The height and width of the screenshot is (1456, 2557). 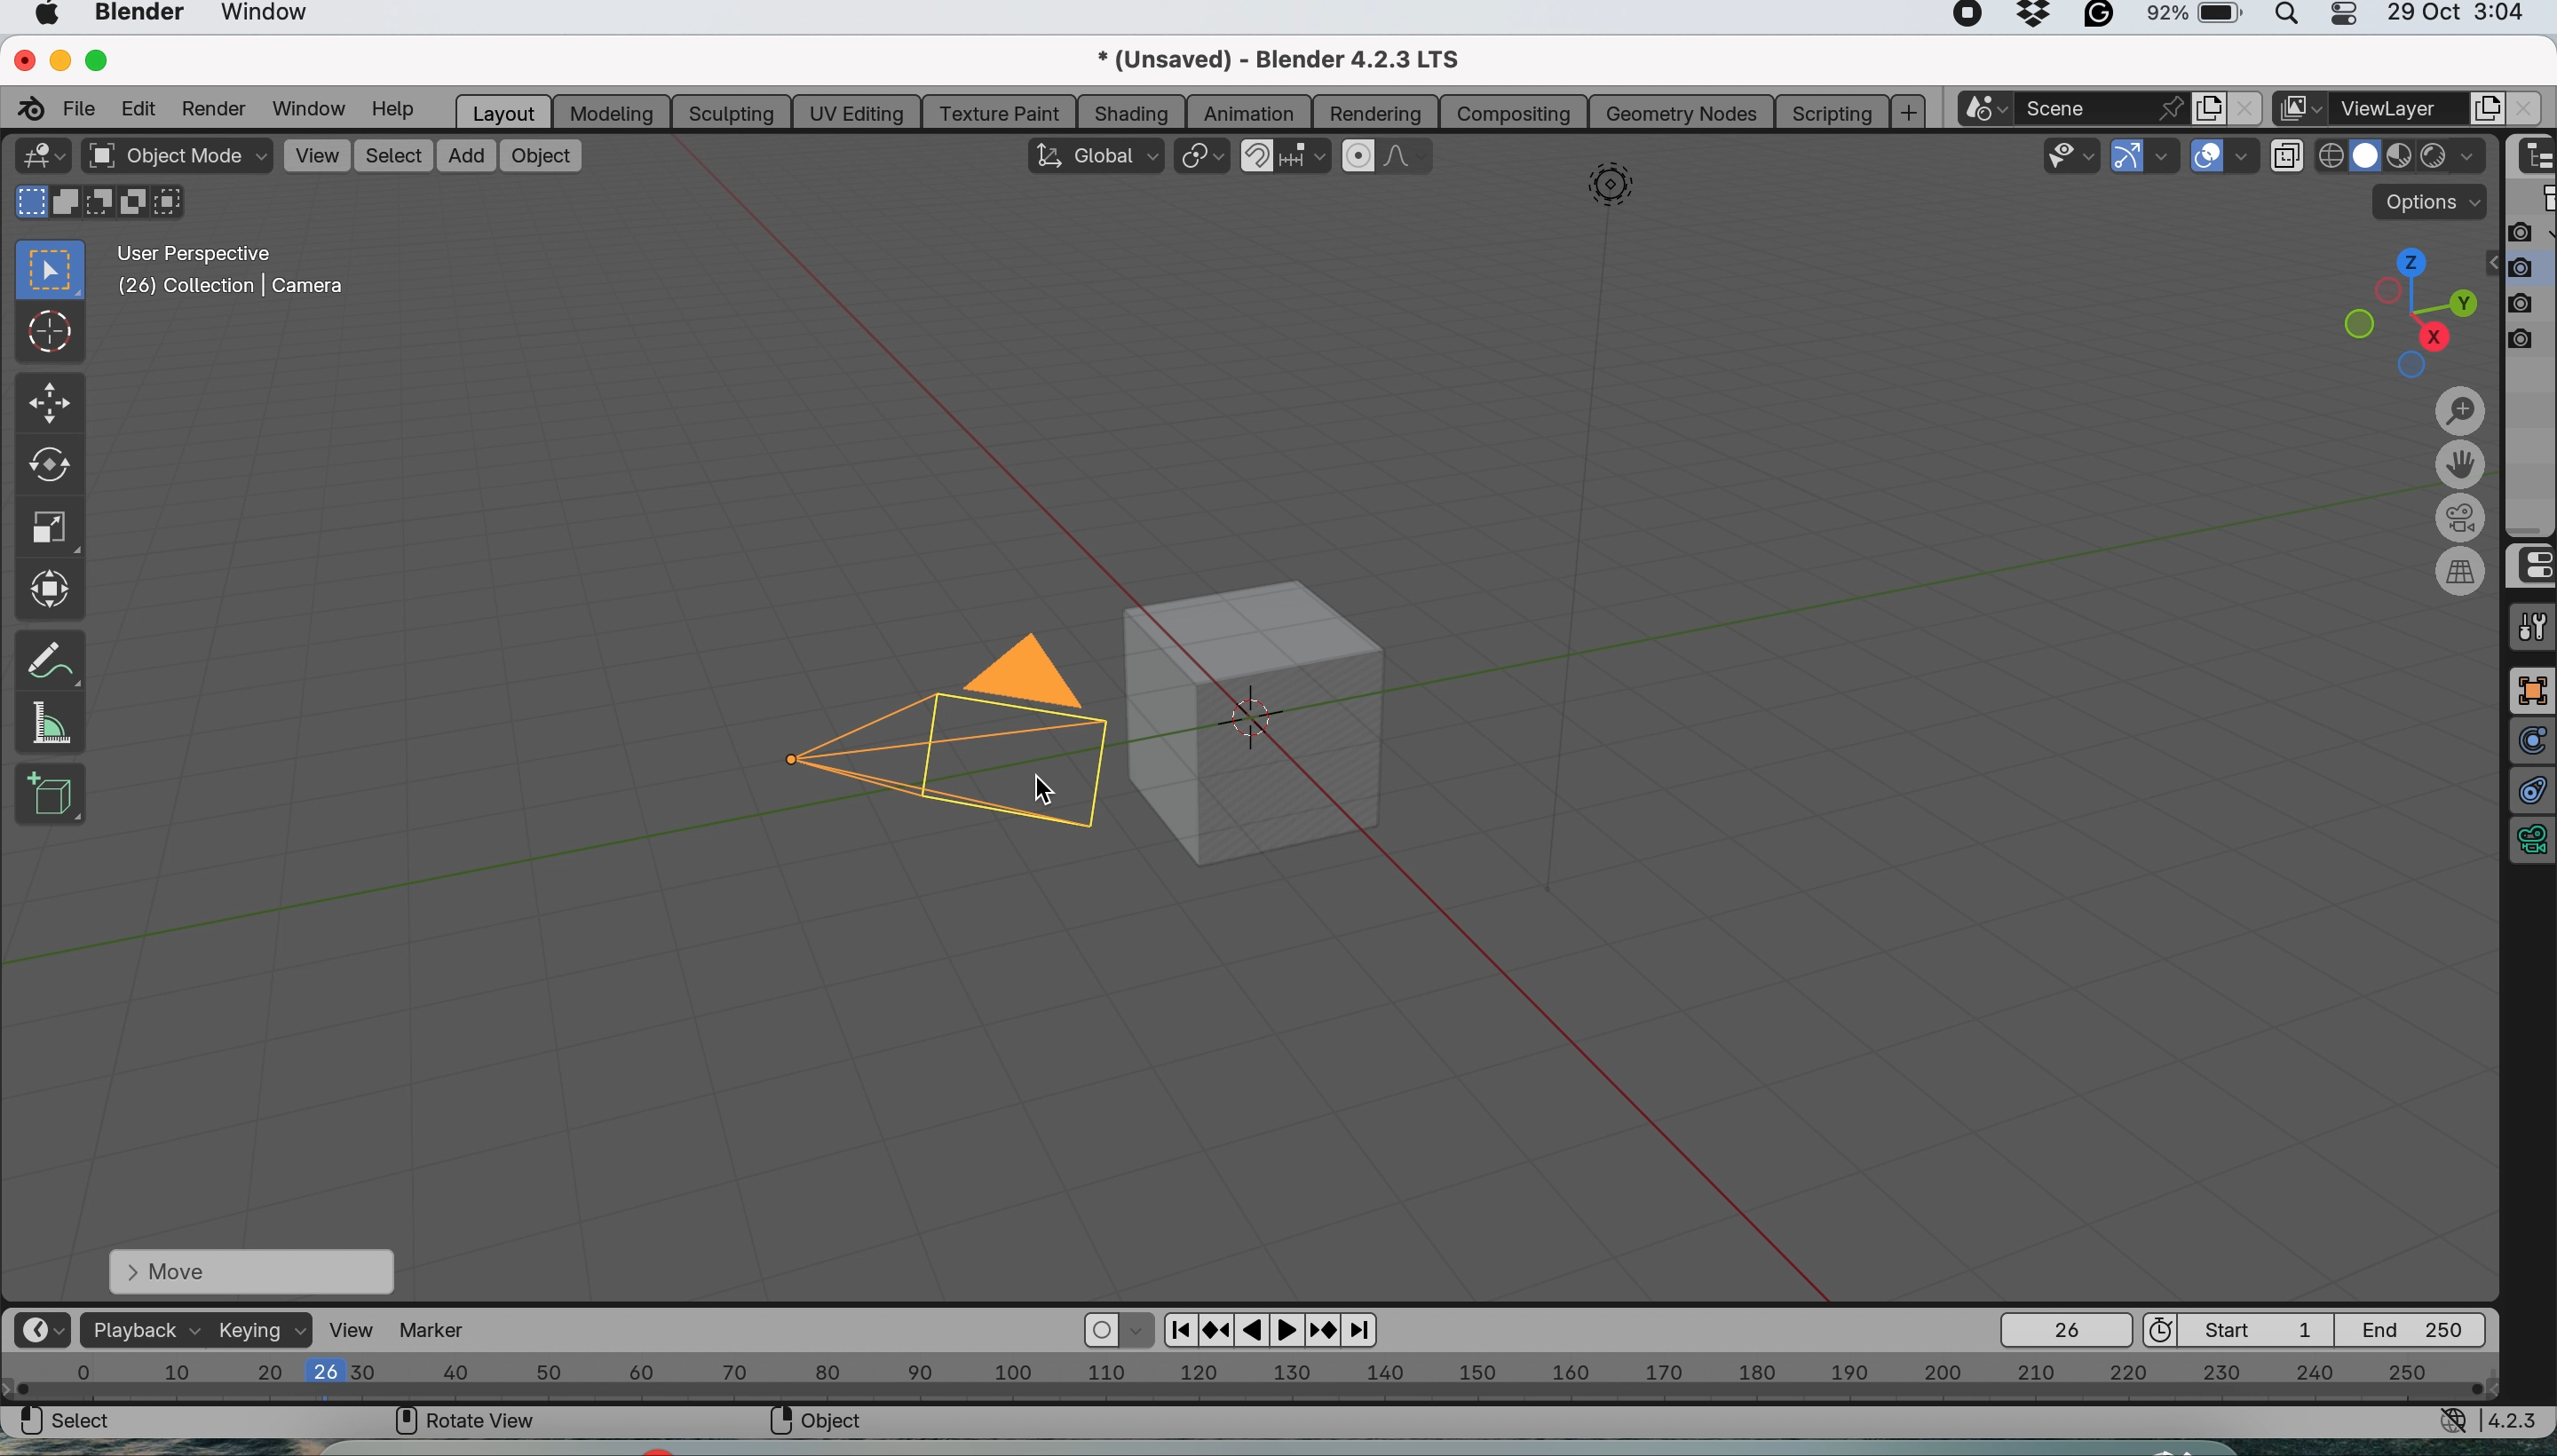 What do you see at coordinates (2421, 1328) in the screenshot?
I see `final frame` at bounding box center [2421, 1328].